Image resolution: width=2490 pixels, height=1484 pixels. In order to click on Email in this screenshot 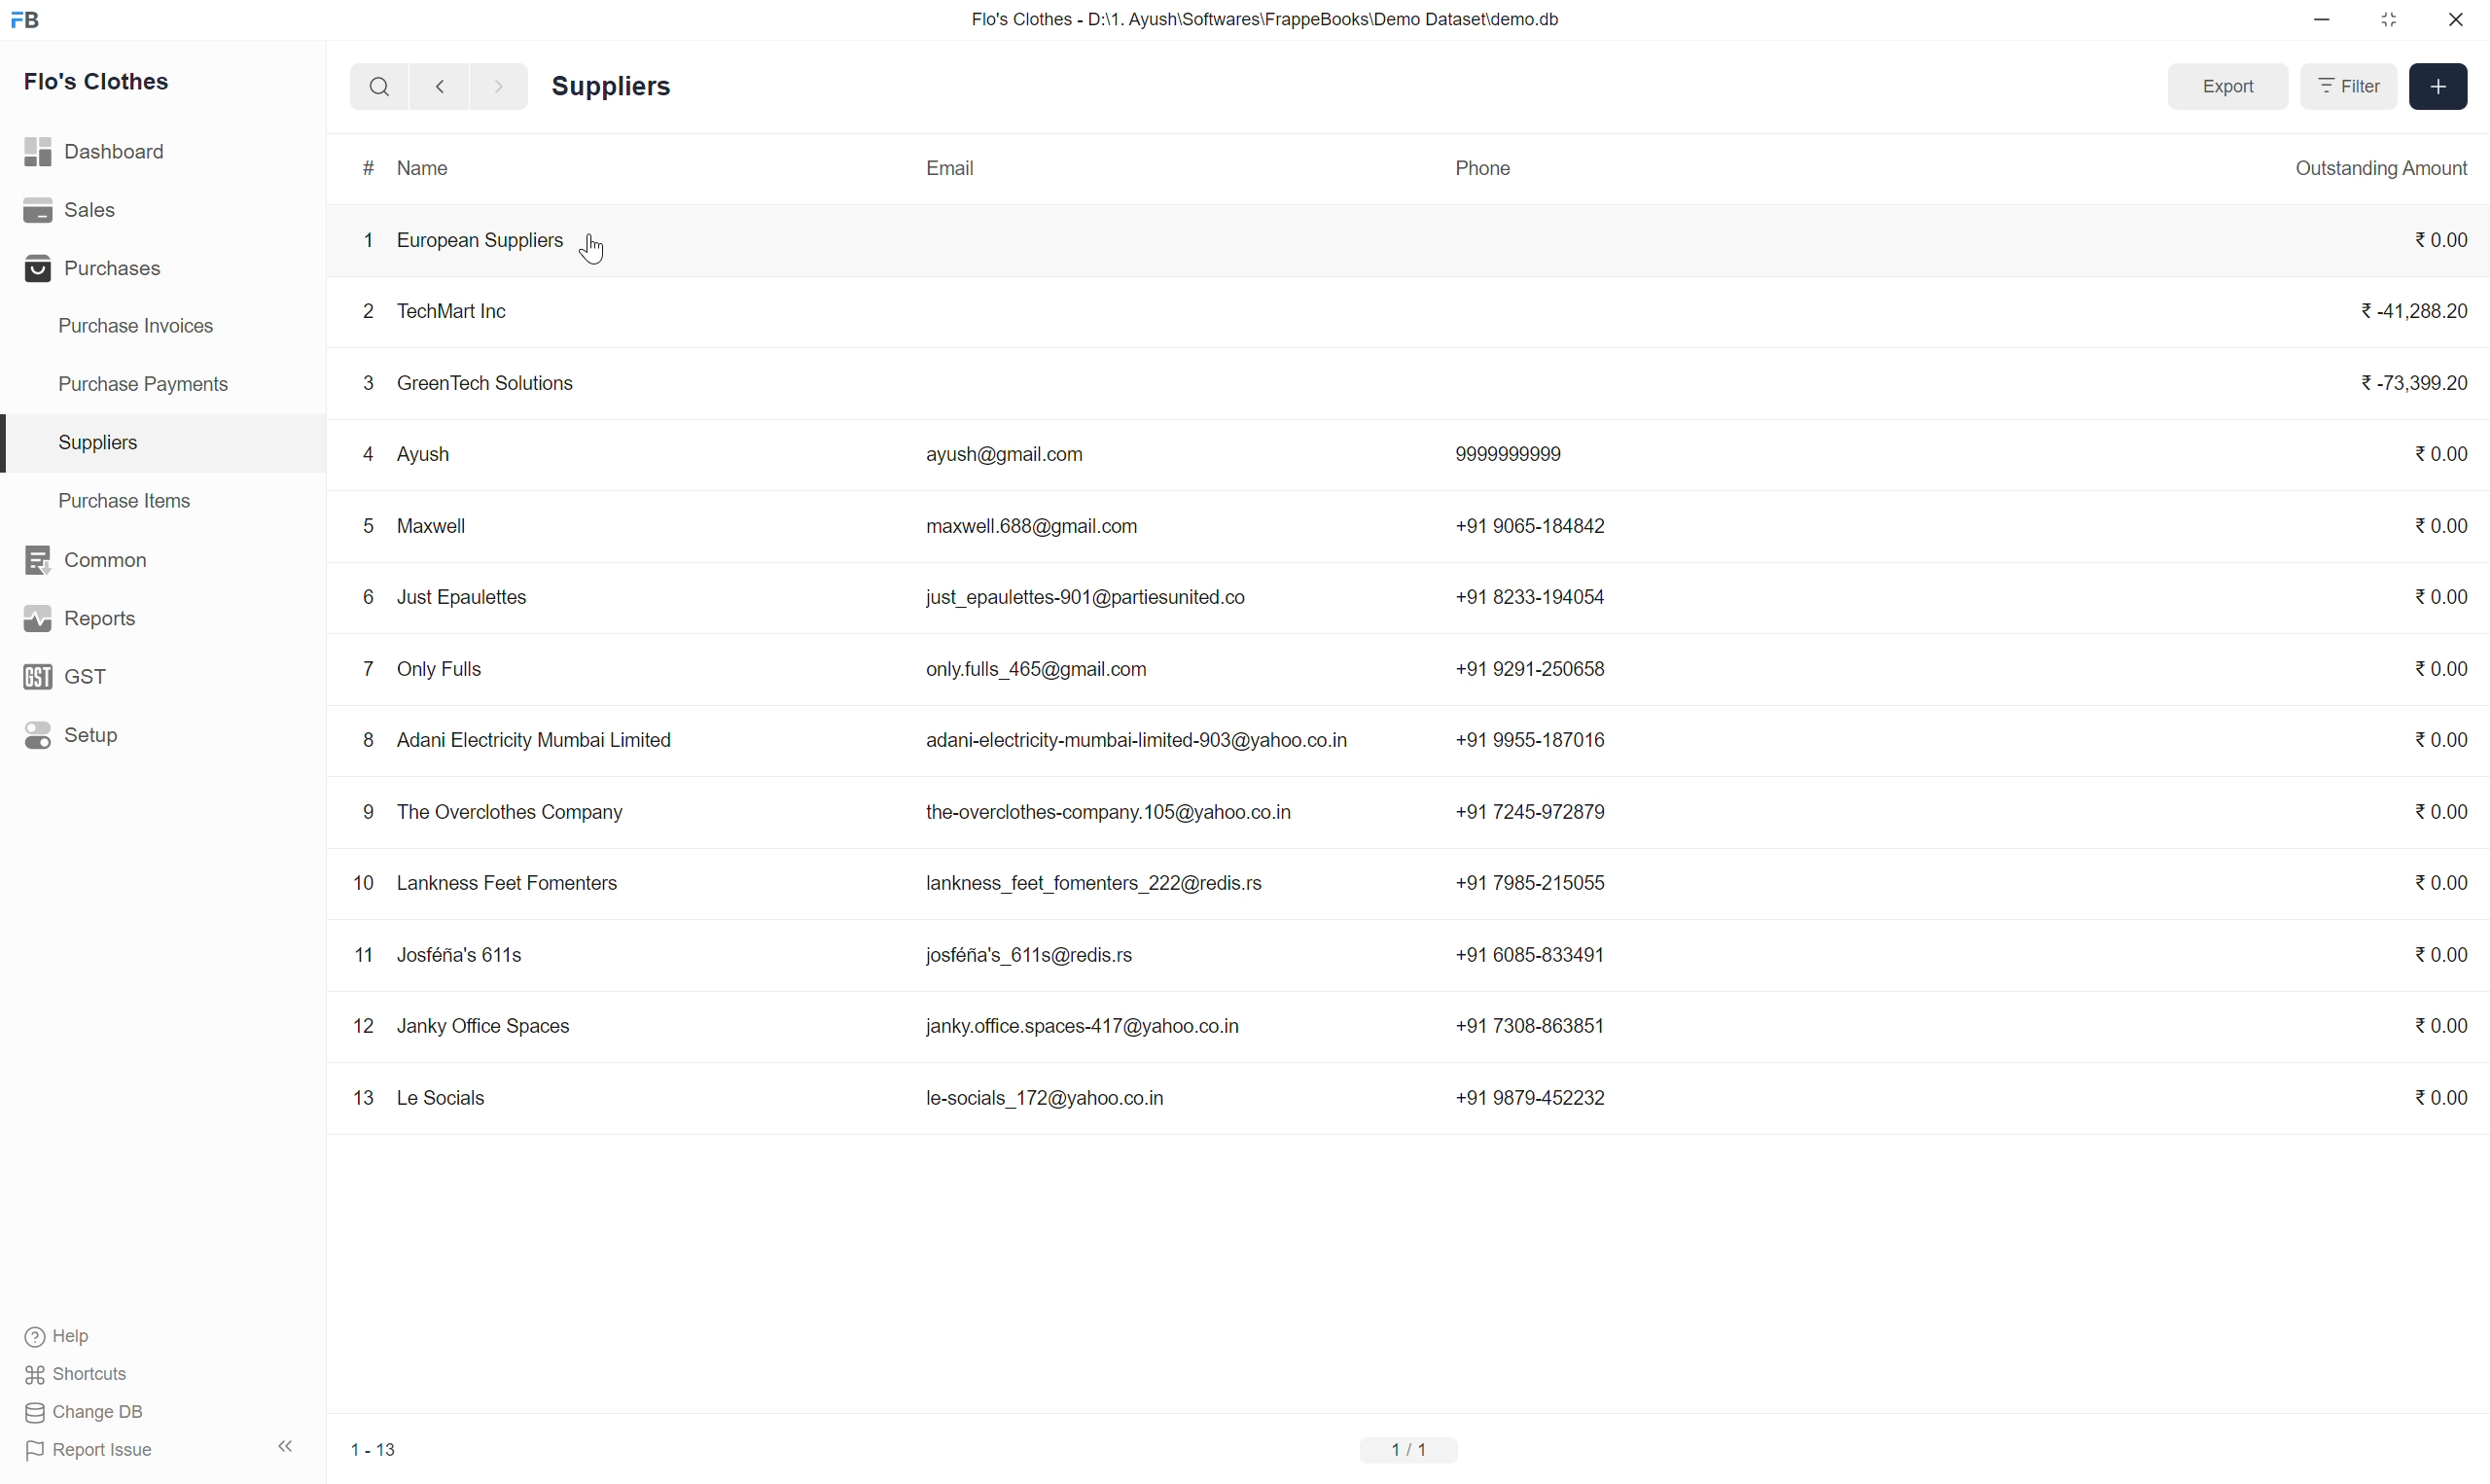, I will do `click(942, 165)`.